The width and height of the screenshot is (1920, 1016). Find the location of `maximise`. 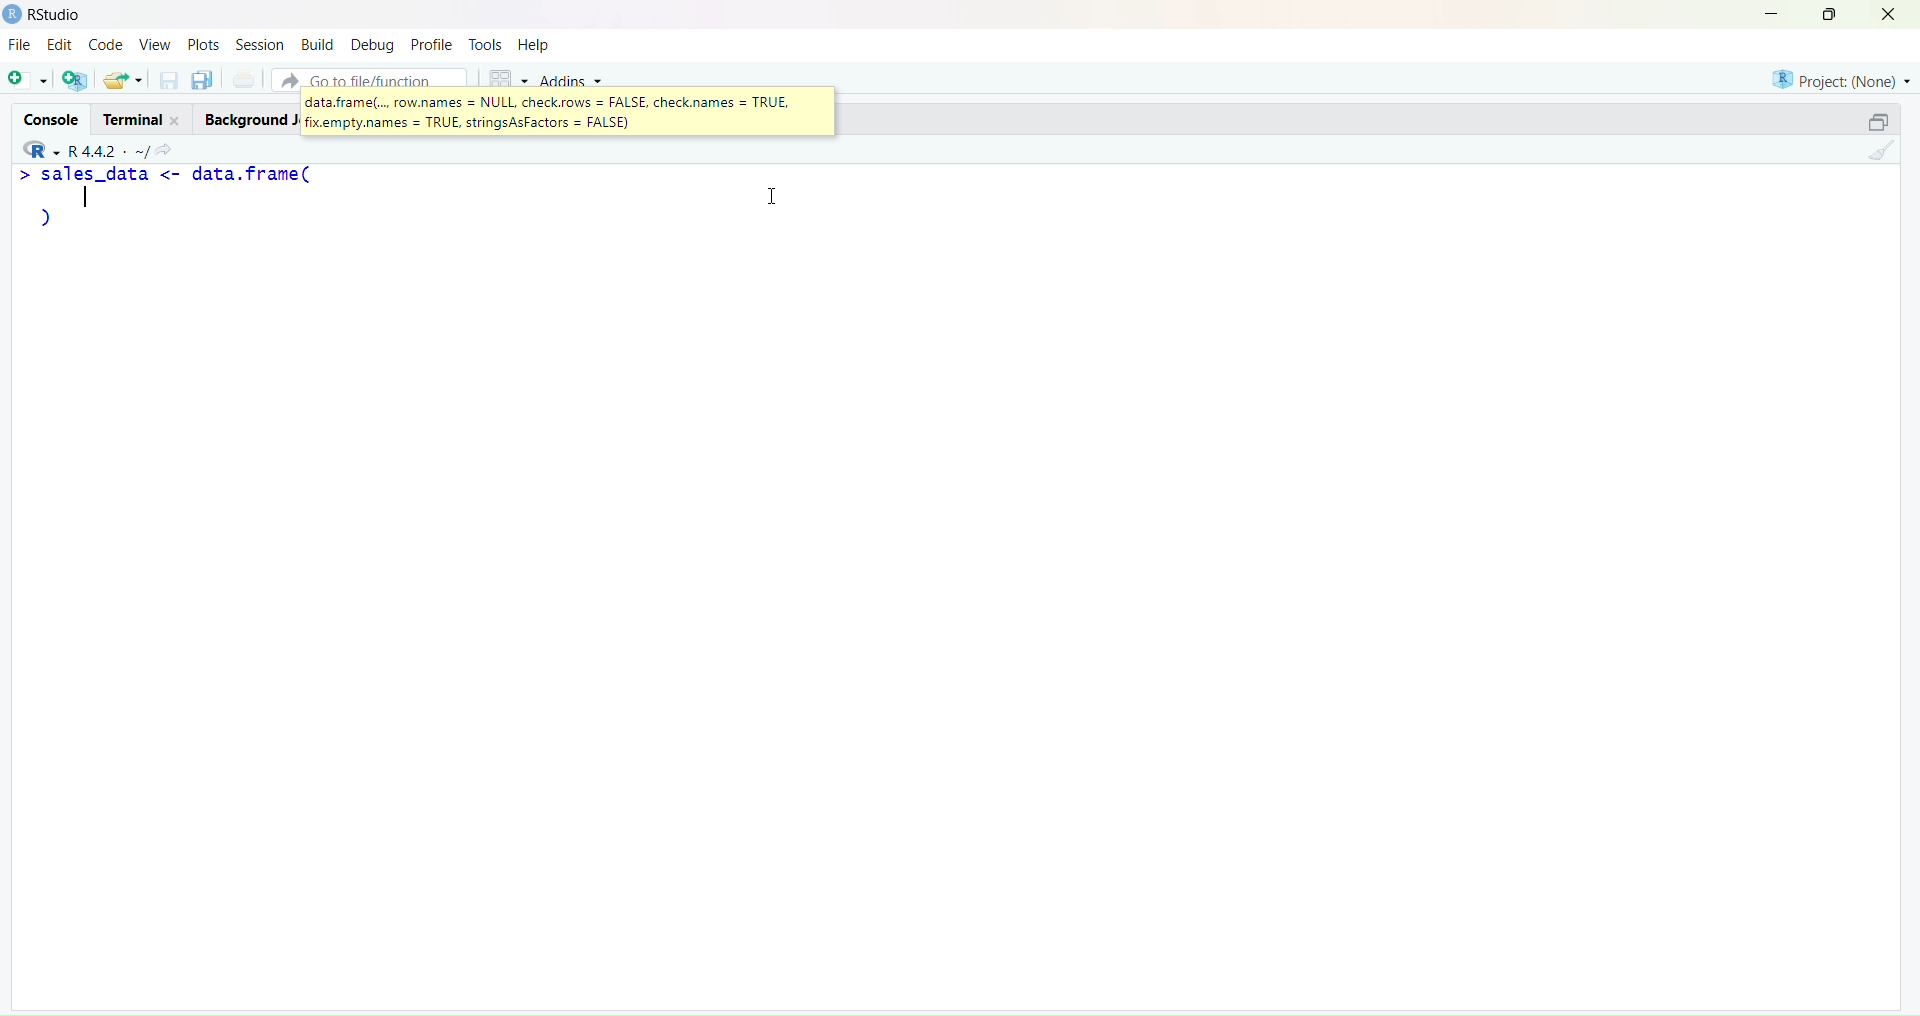

maximise is located at coordinates (1834, 14).